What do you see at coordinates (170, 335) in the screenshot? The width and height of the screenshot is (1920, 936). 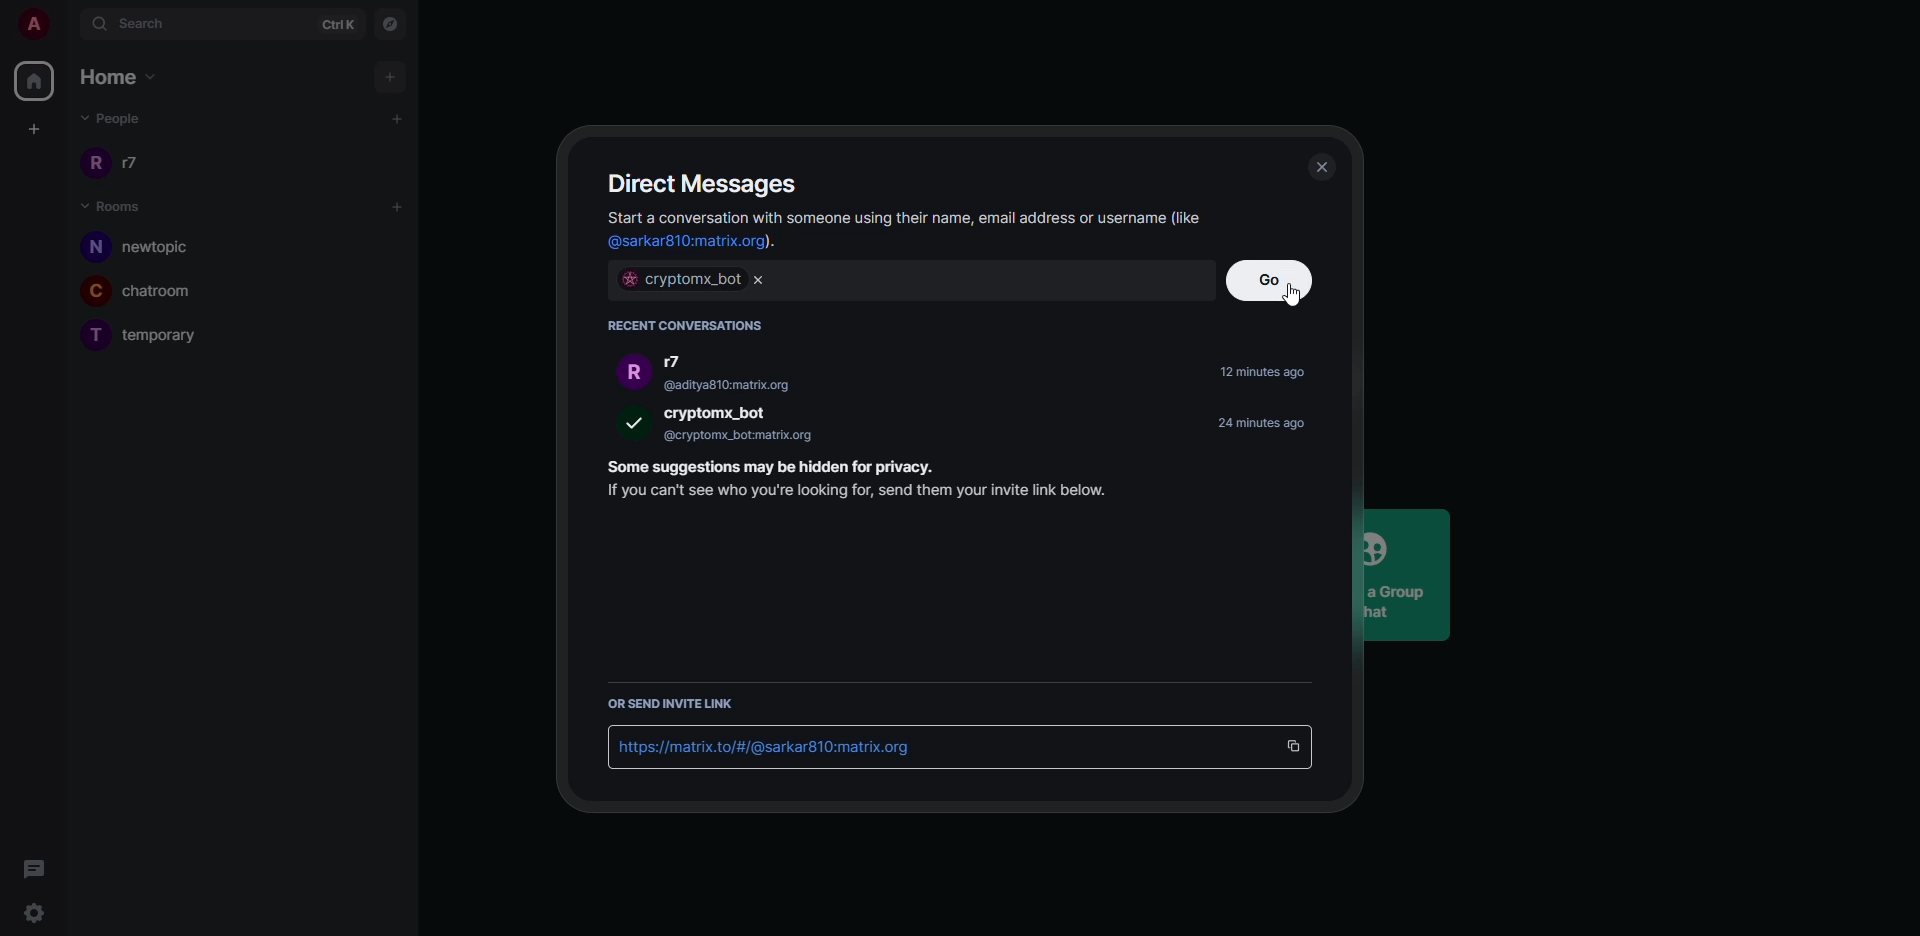 I see `temporary` at bounding box center [170, 335].